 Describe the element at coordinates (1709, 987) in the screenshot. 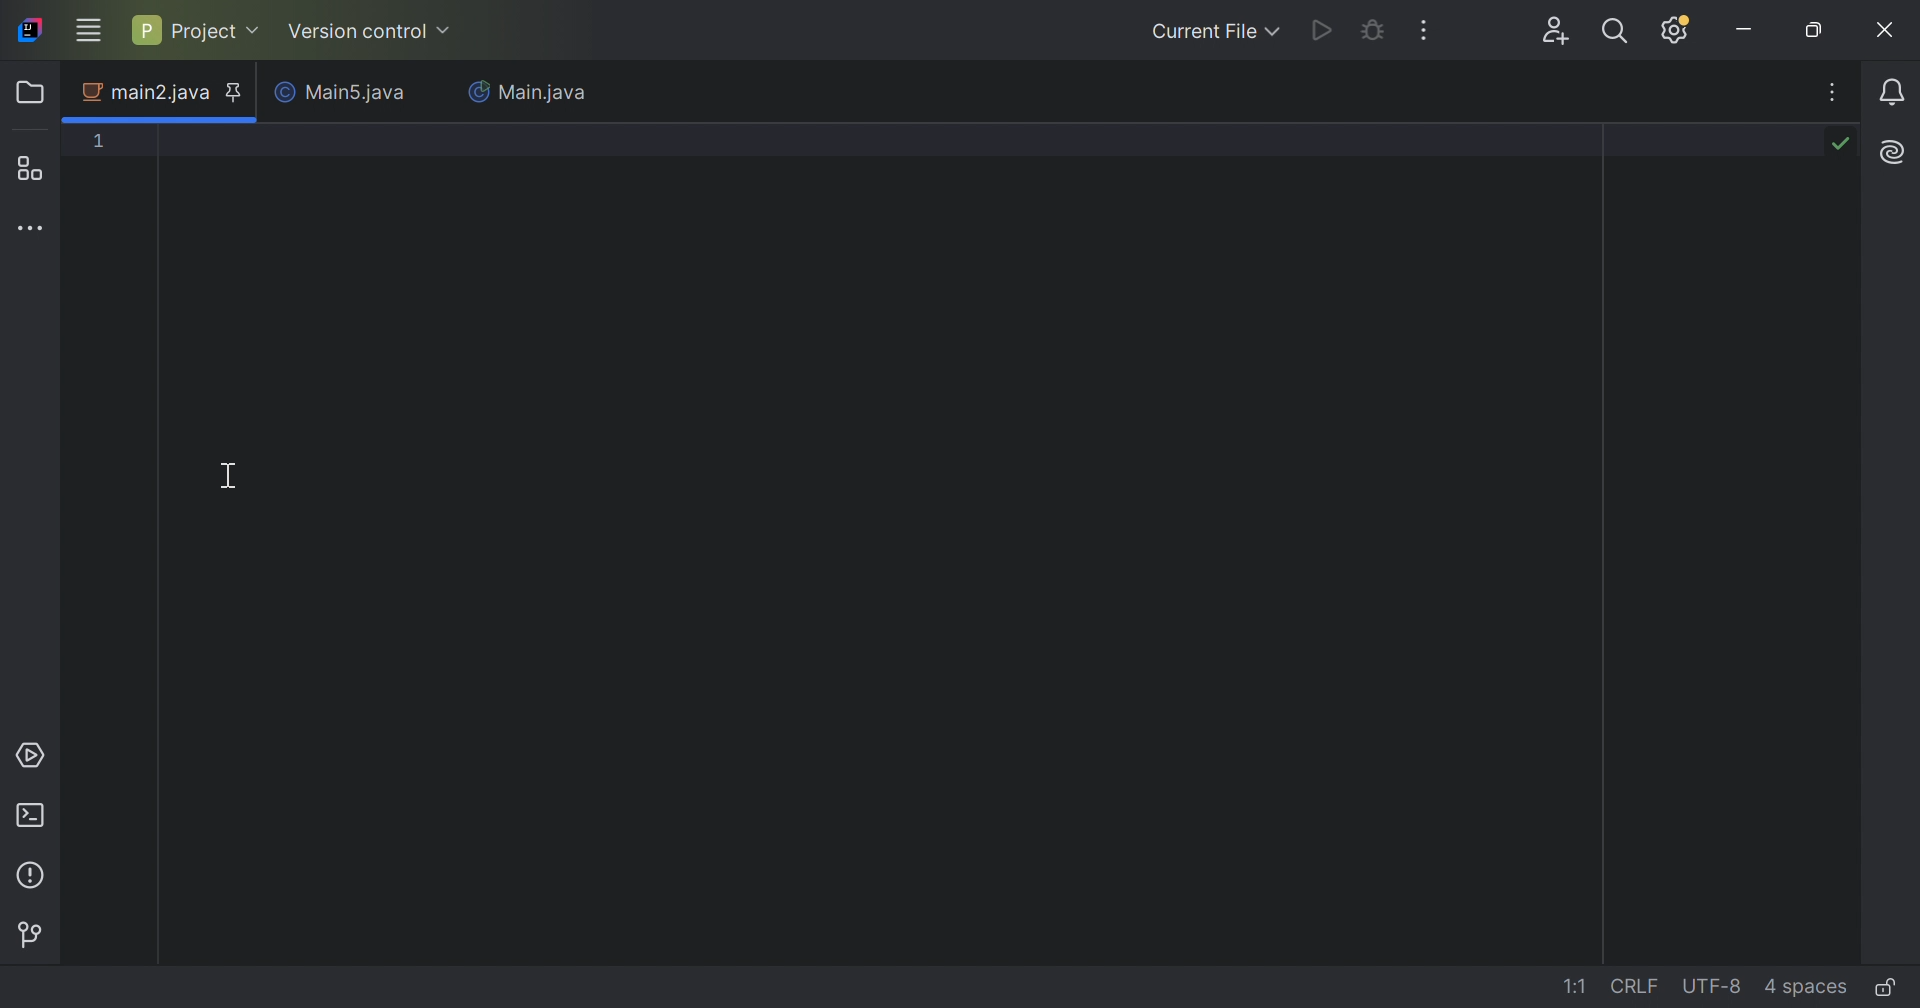

I see `file encoding: UTF-8` at that location.